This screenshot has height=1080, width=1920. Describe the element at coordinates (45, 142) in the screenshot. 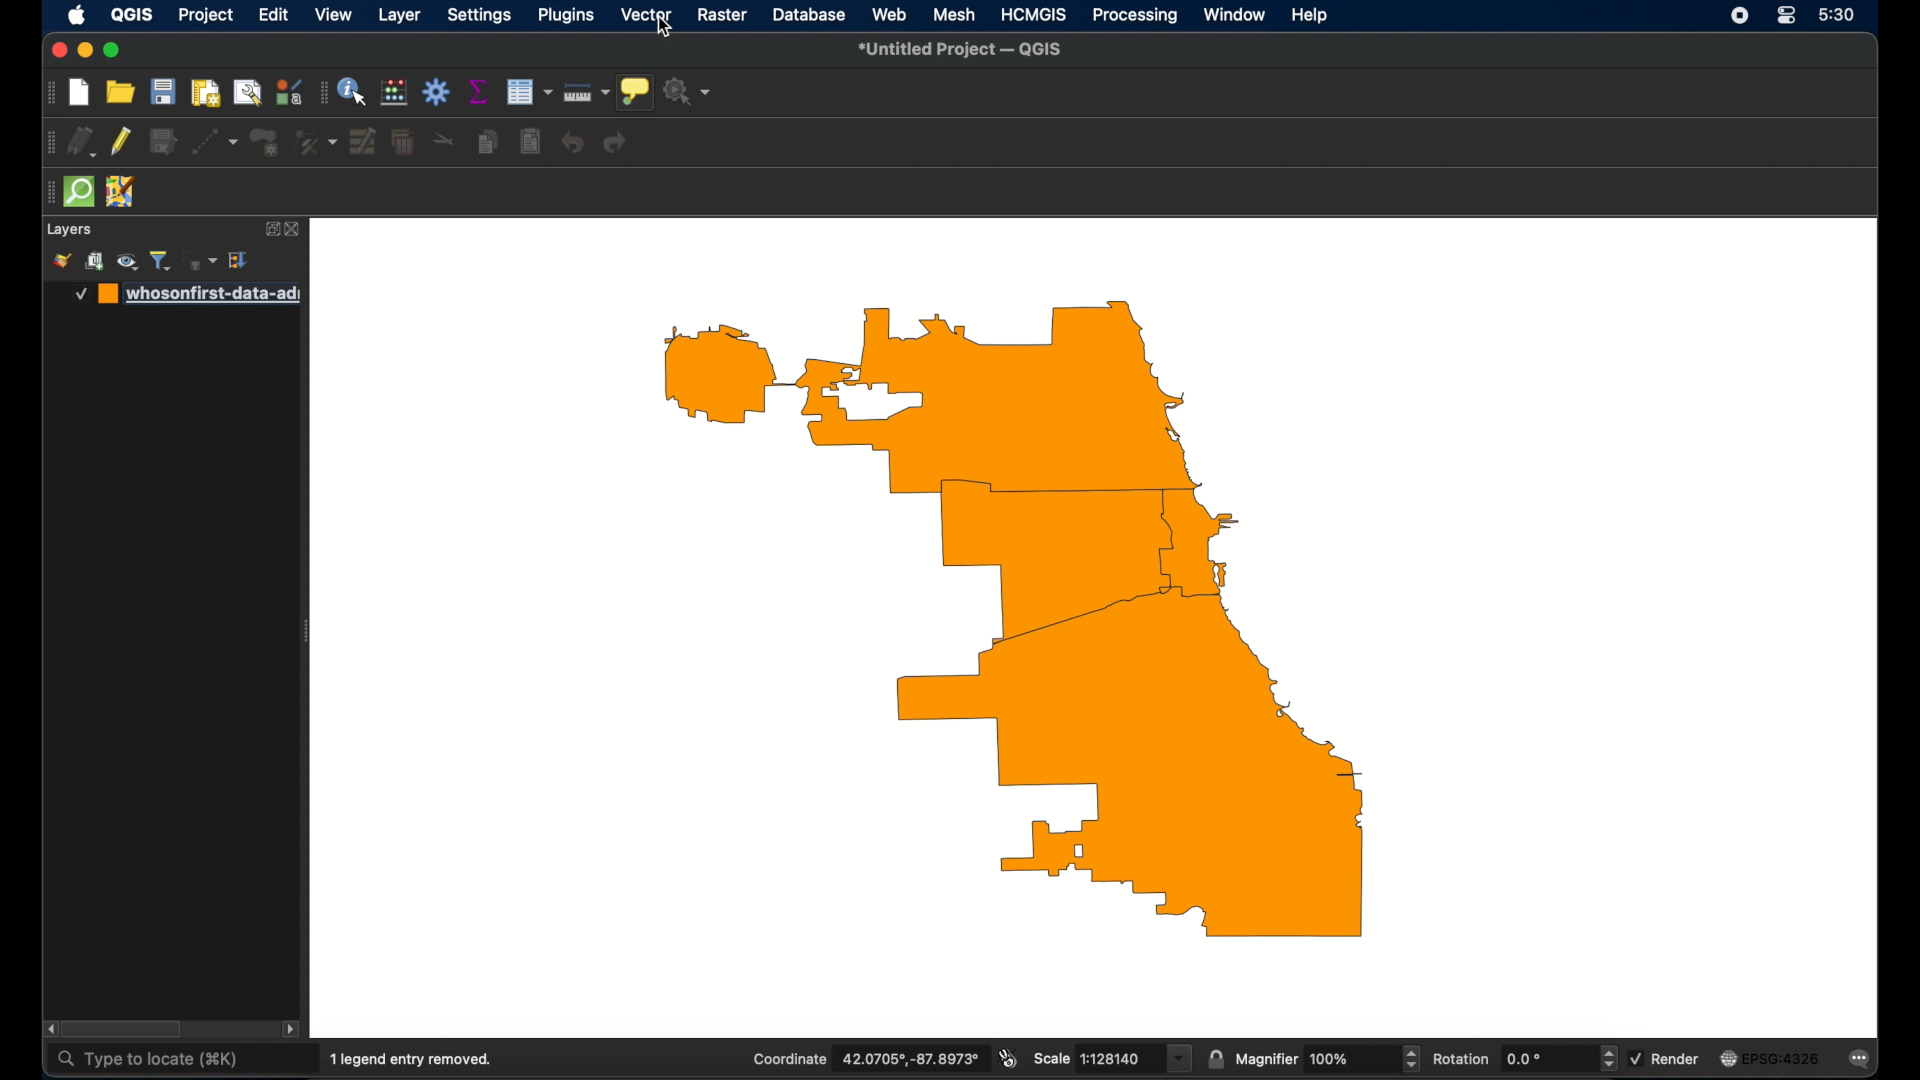

I see `drag handle` at that location.